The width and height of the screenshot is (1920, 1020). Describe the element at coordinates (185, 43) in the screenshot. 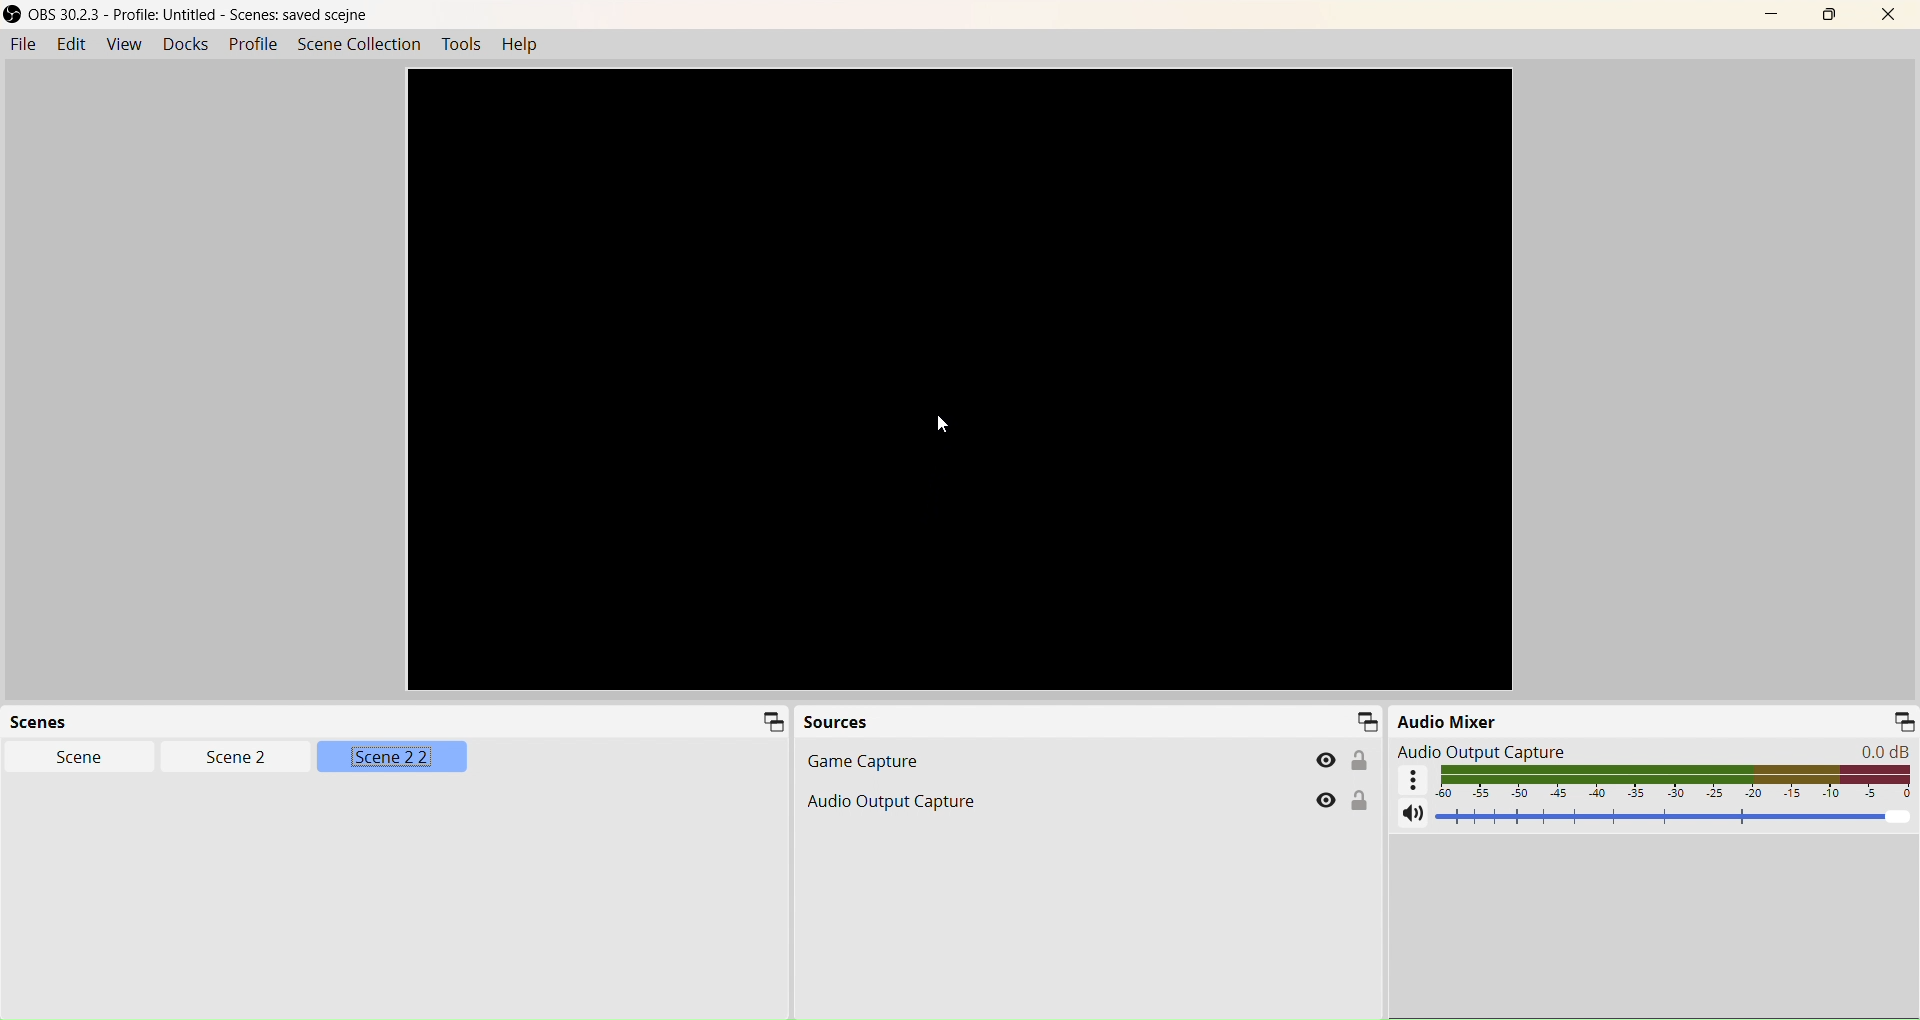

I see `Docks` at that location.